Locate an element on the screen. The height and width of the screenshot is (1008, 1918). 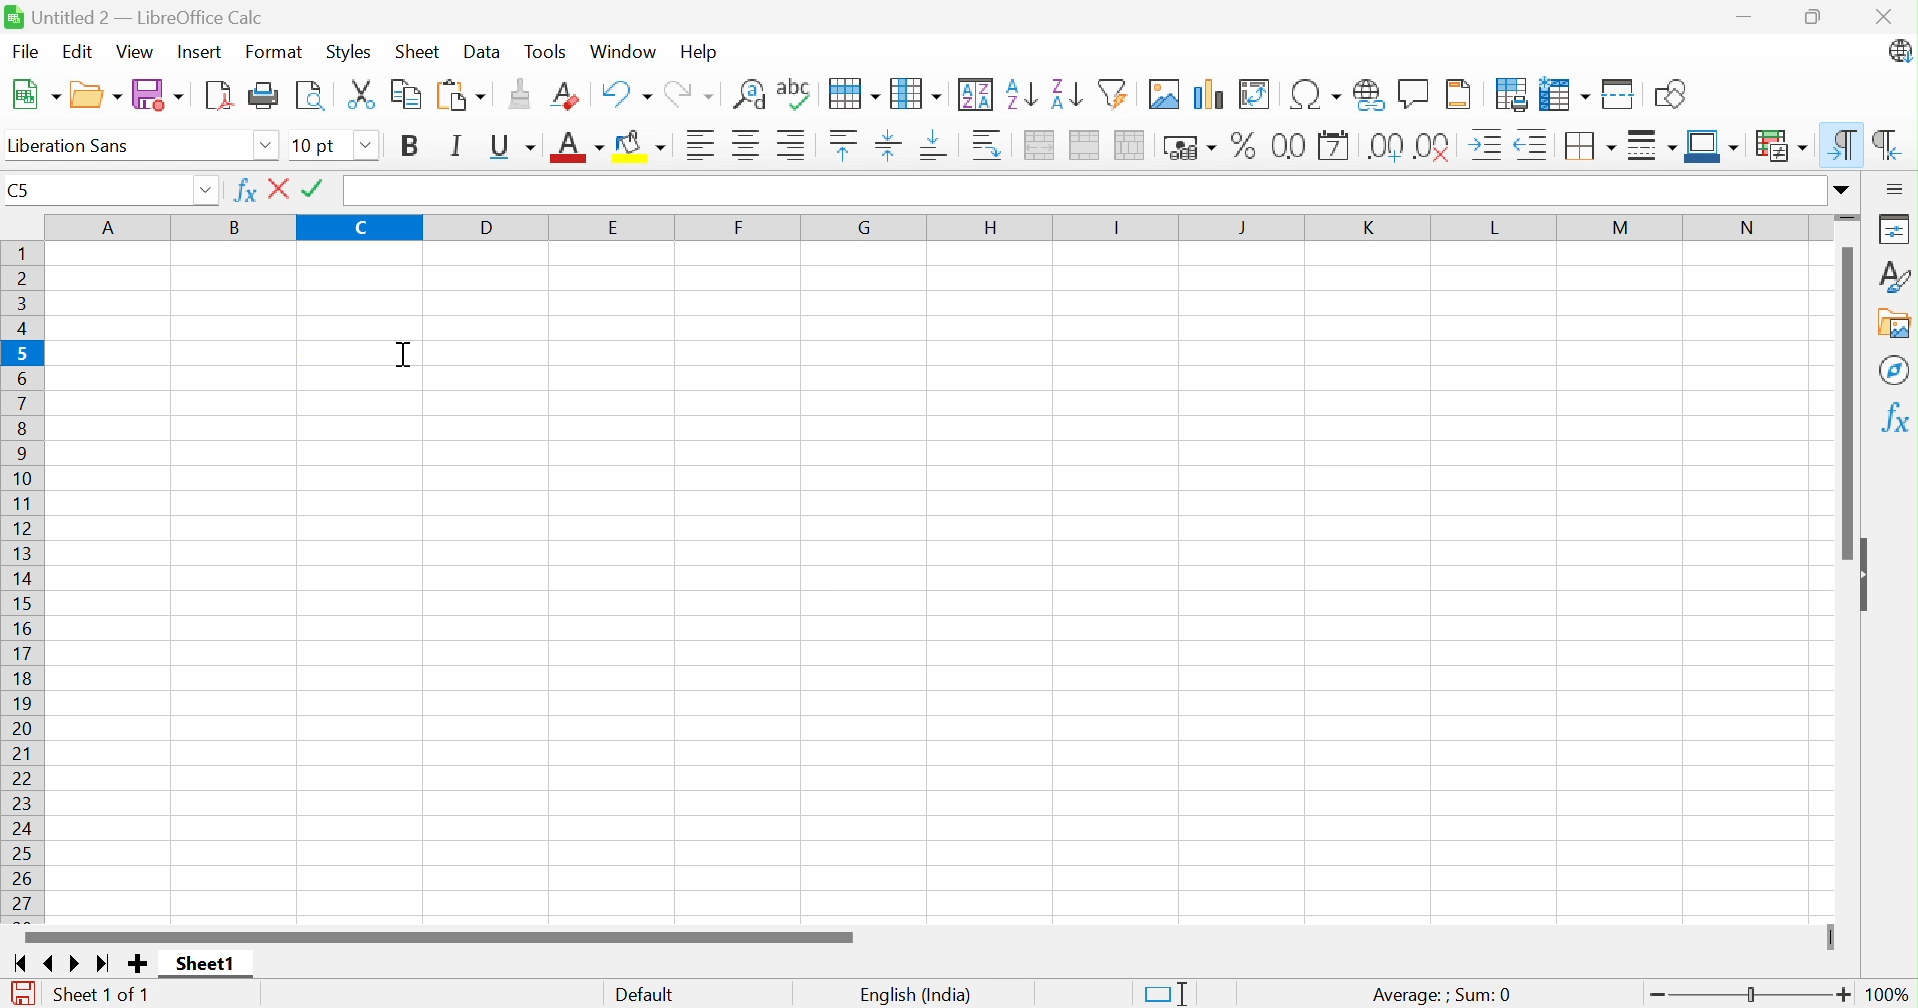
Add decimal place is located at coordinates (1385, 148).